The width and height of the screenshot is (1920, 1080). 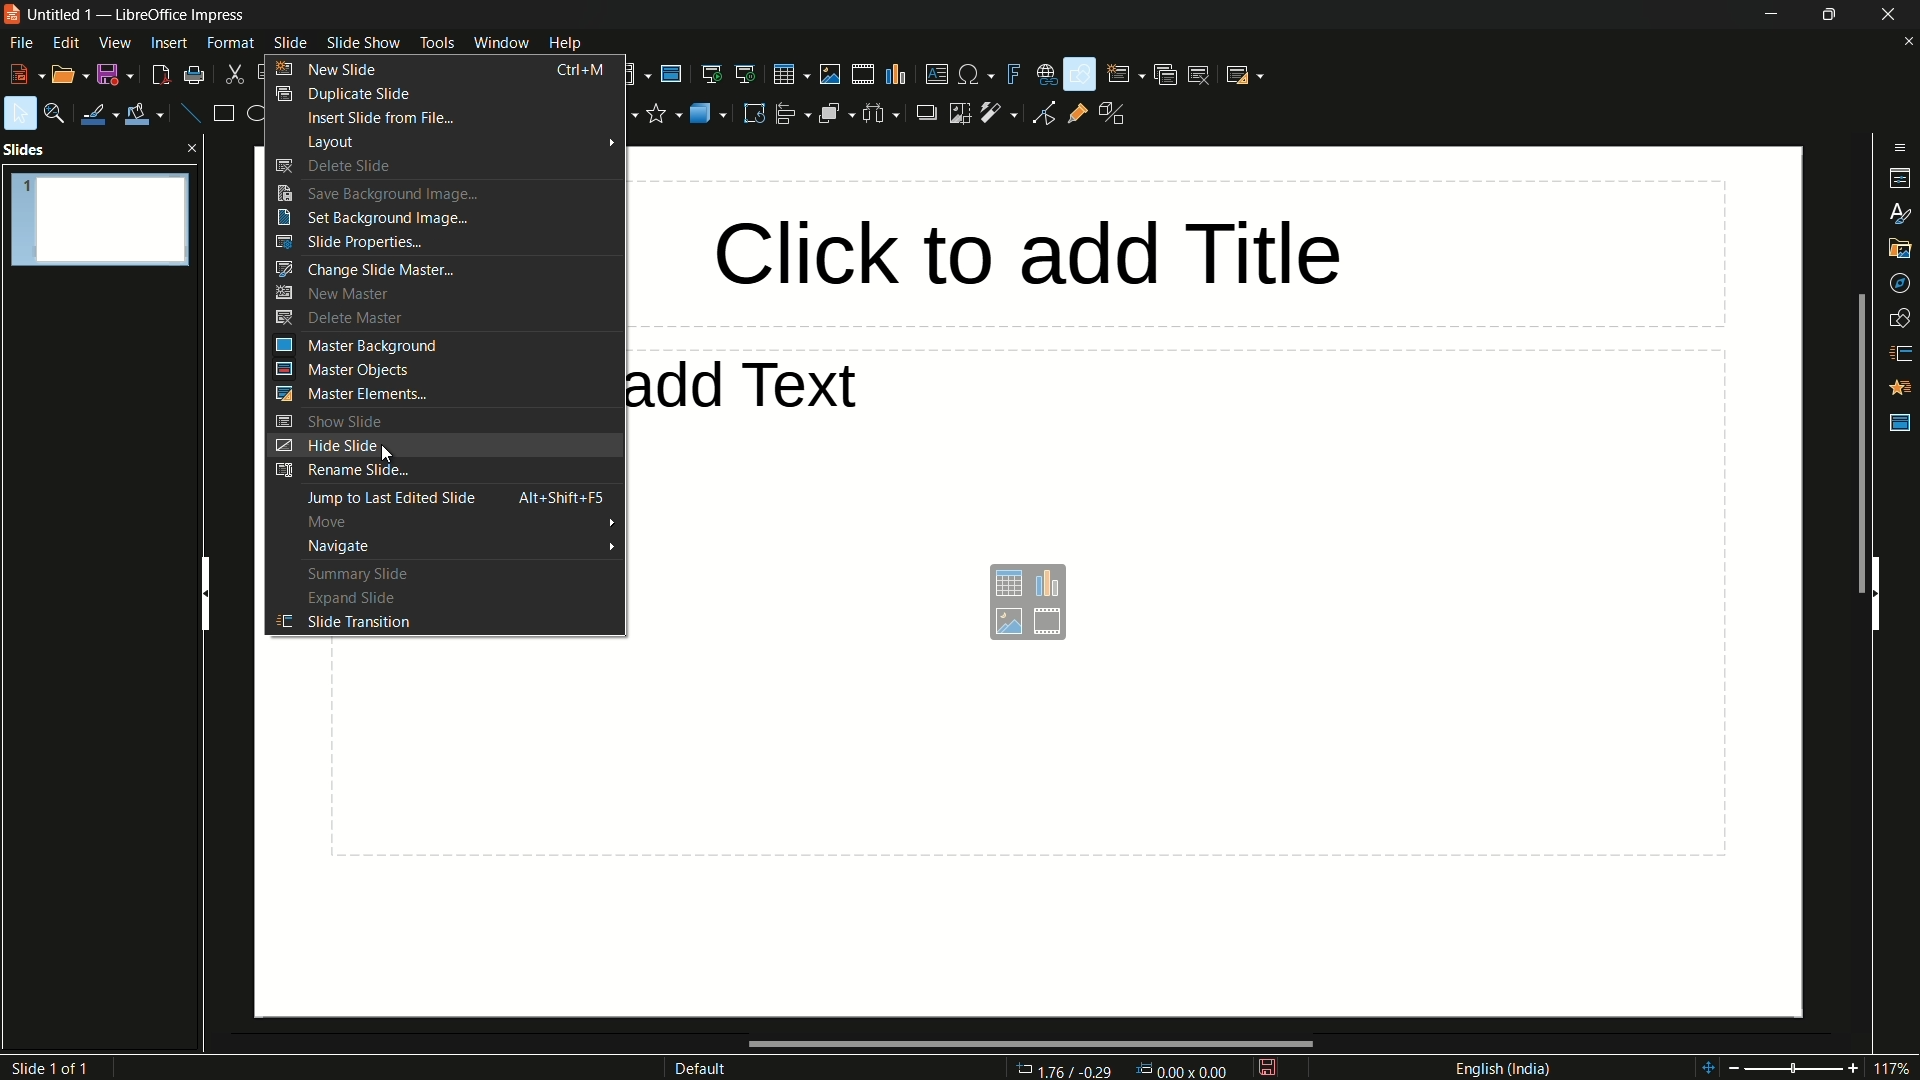 What do you see at coordinates (232, 76) in the screenshot?
I see `cut` at bounding box center [232, 76].